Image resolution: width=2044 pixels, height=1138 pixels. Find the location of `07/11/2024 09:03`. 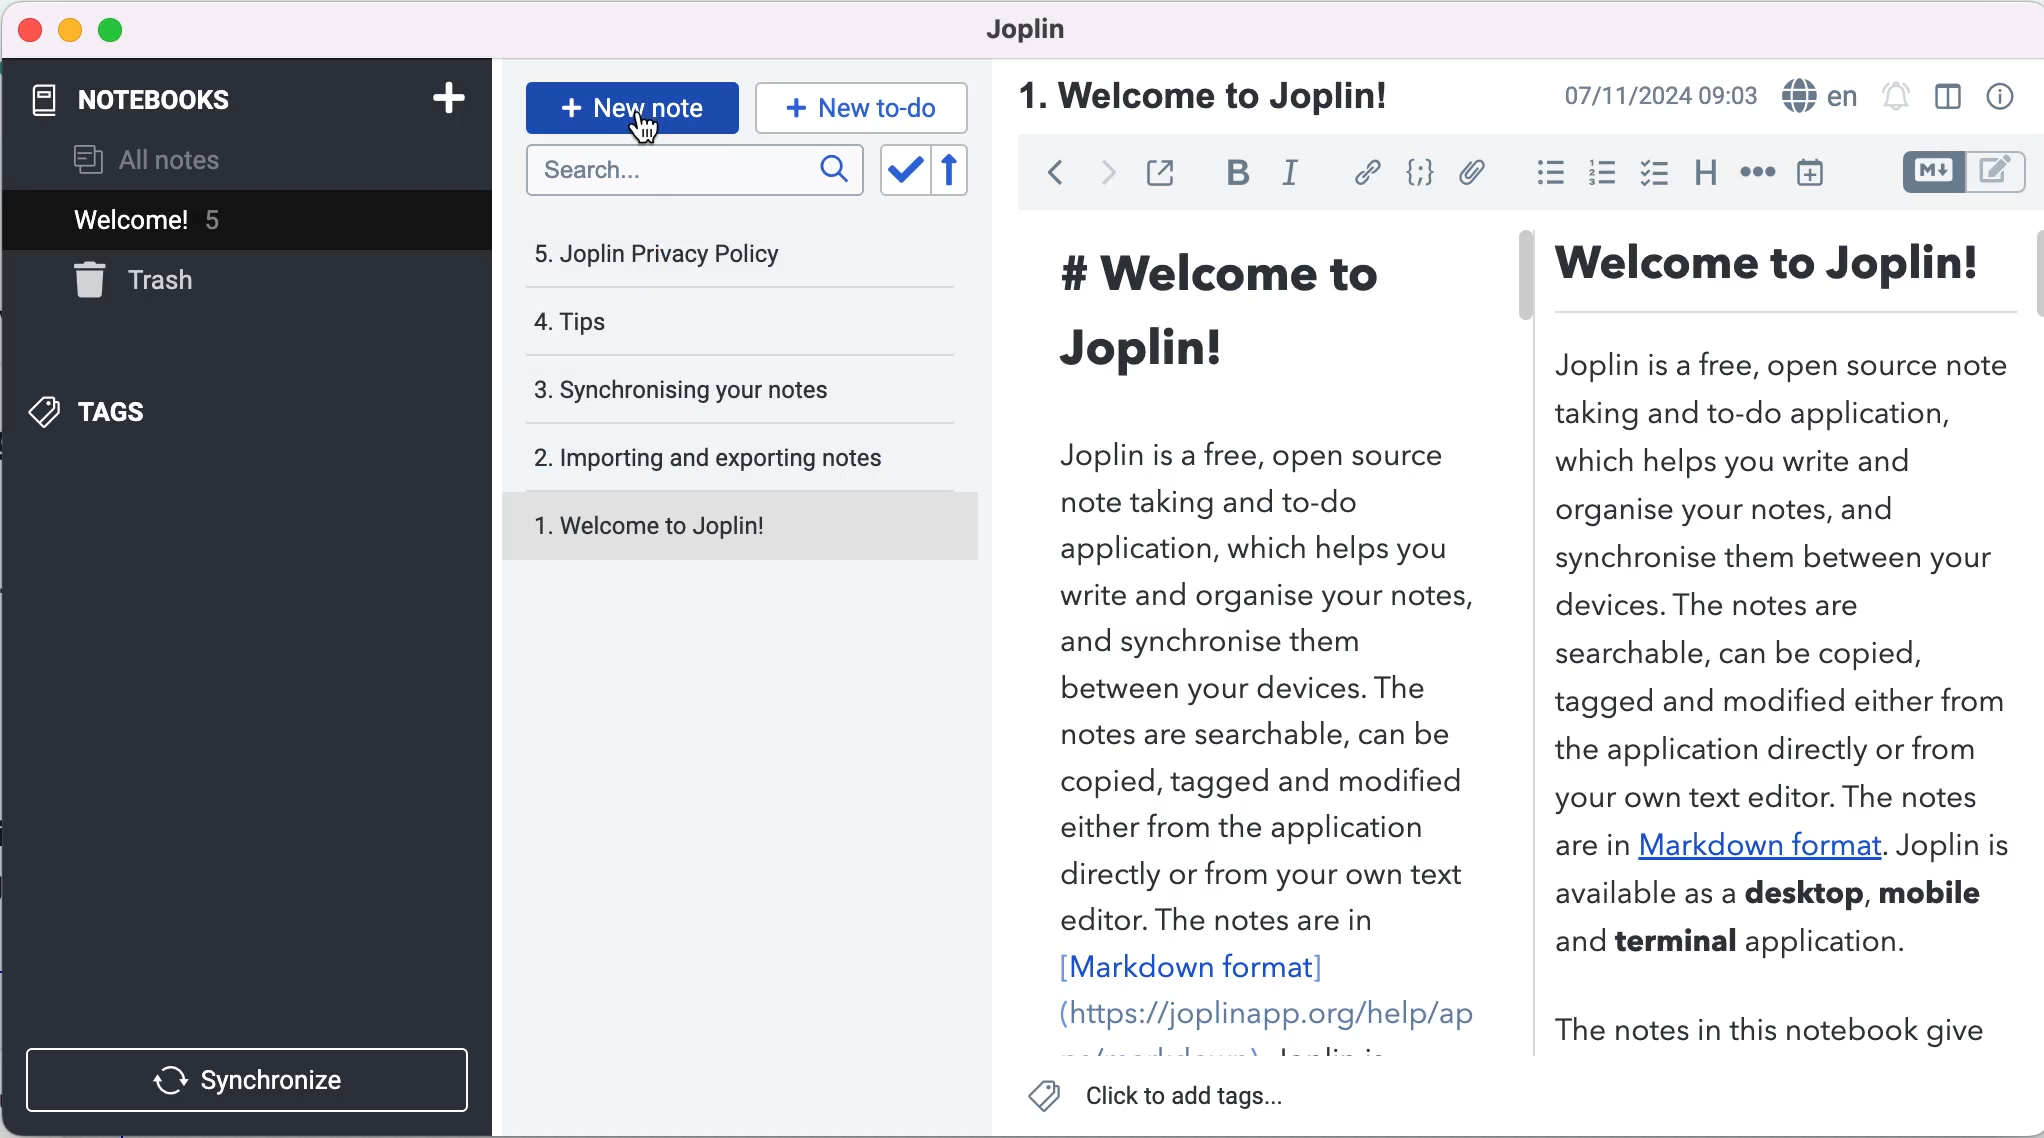

07/11/2024 09:03 is located at coordinates (1640, 97).